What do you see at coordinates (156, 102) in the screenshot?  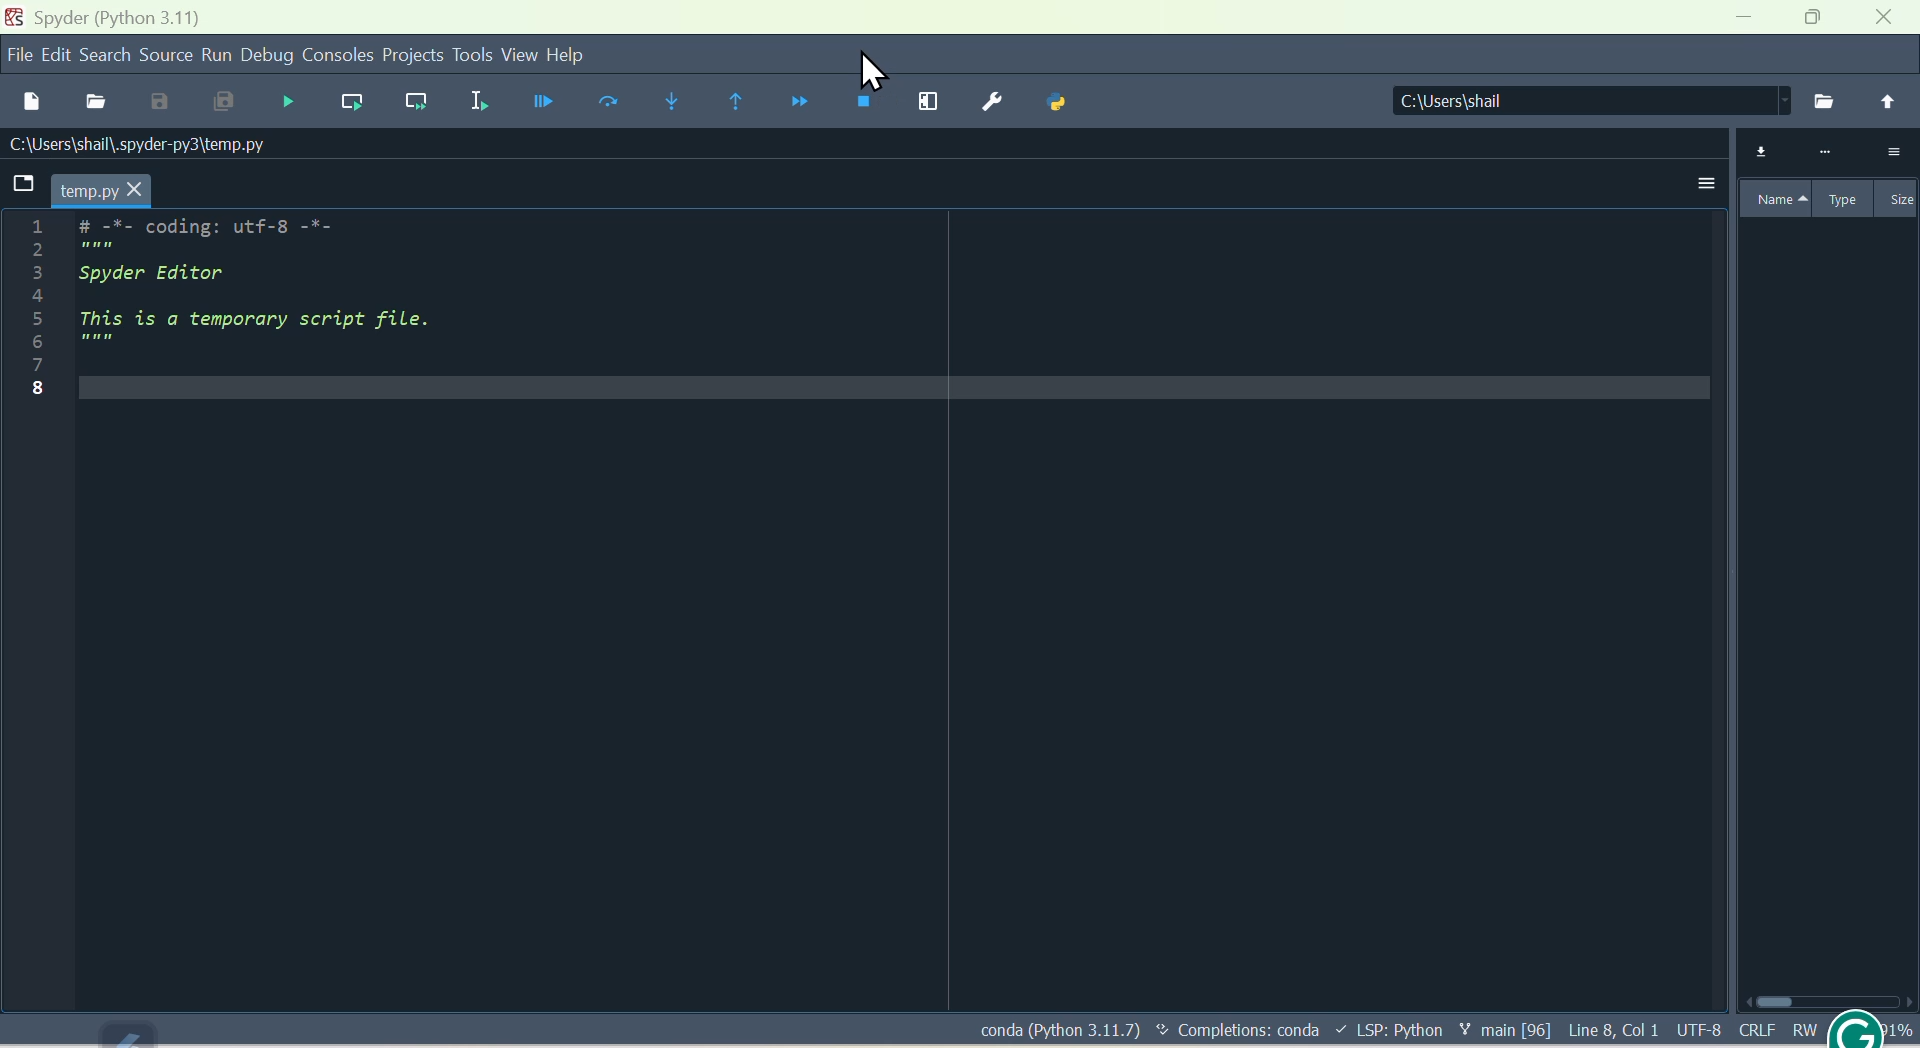 I see `Save as` at bounding box center [156, 102].